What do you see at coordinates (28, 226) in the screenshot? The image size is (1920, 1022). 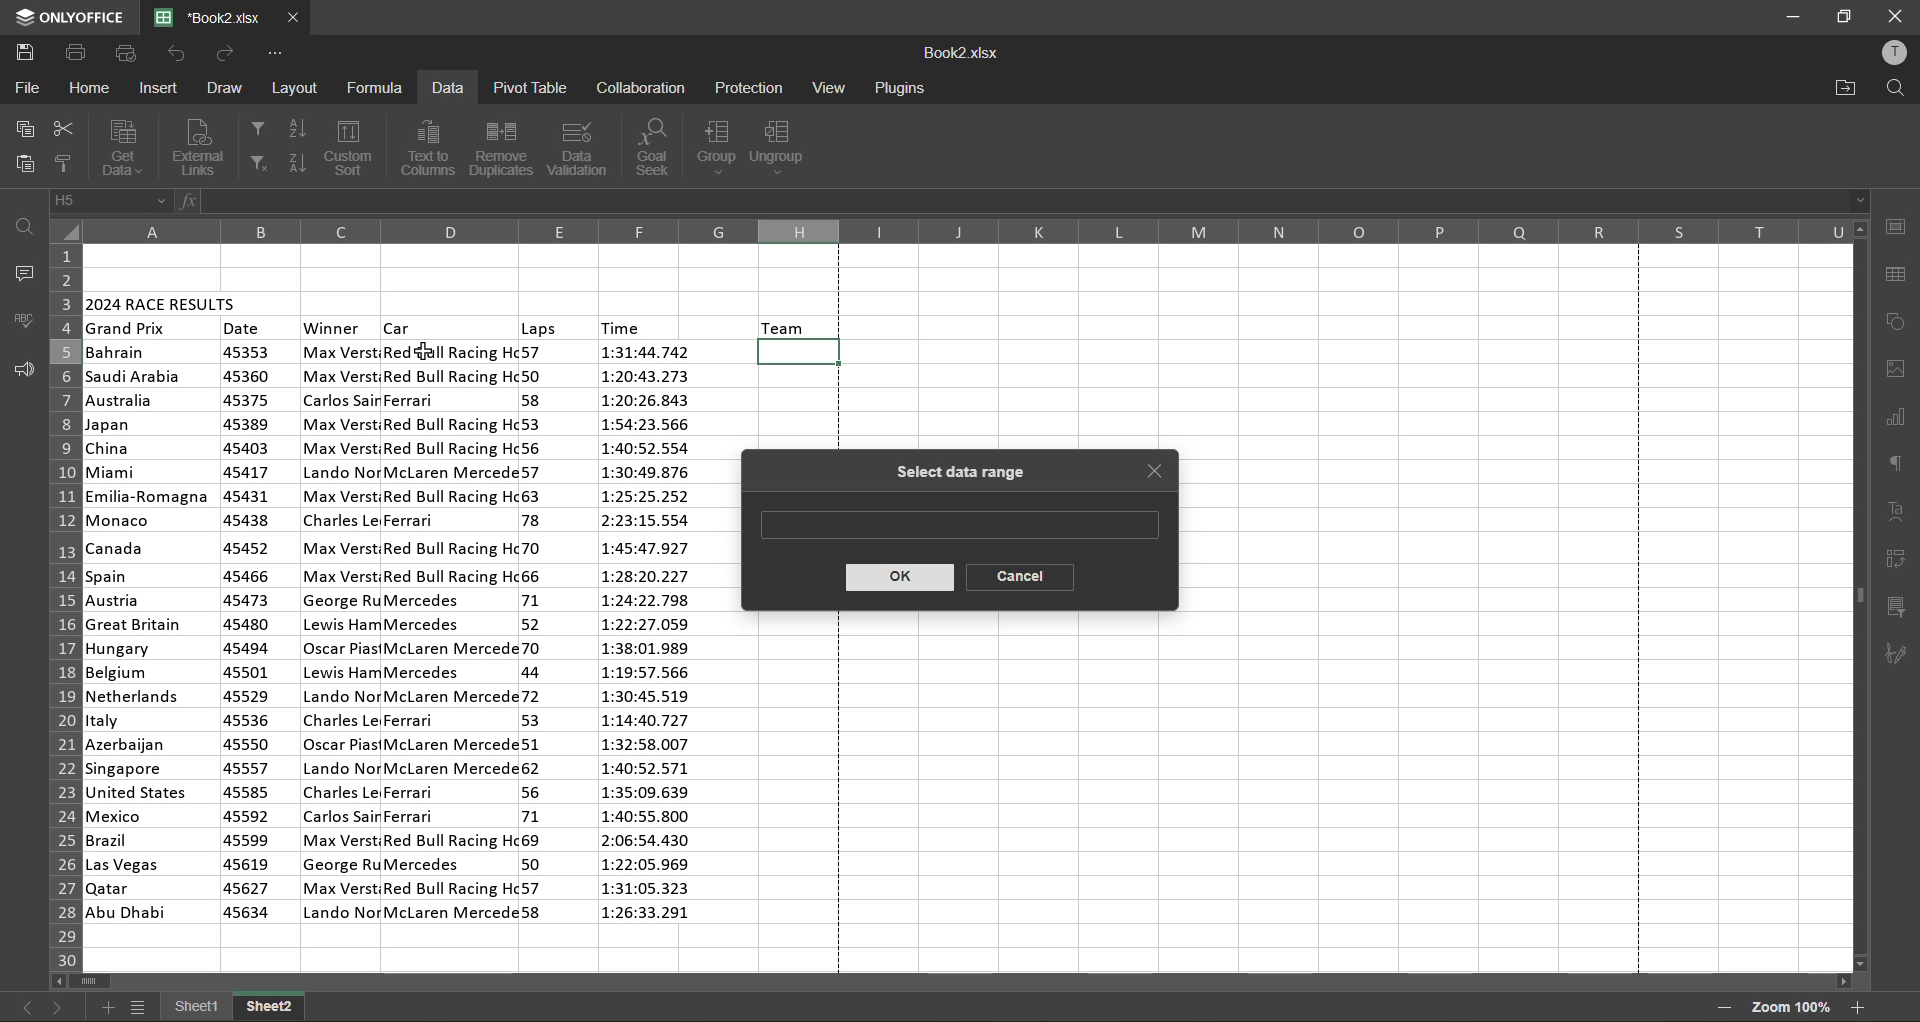 I see `find` at bounding box center [28, 226].